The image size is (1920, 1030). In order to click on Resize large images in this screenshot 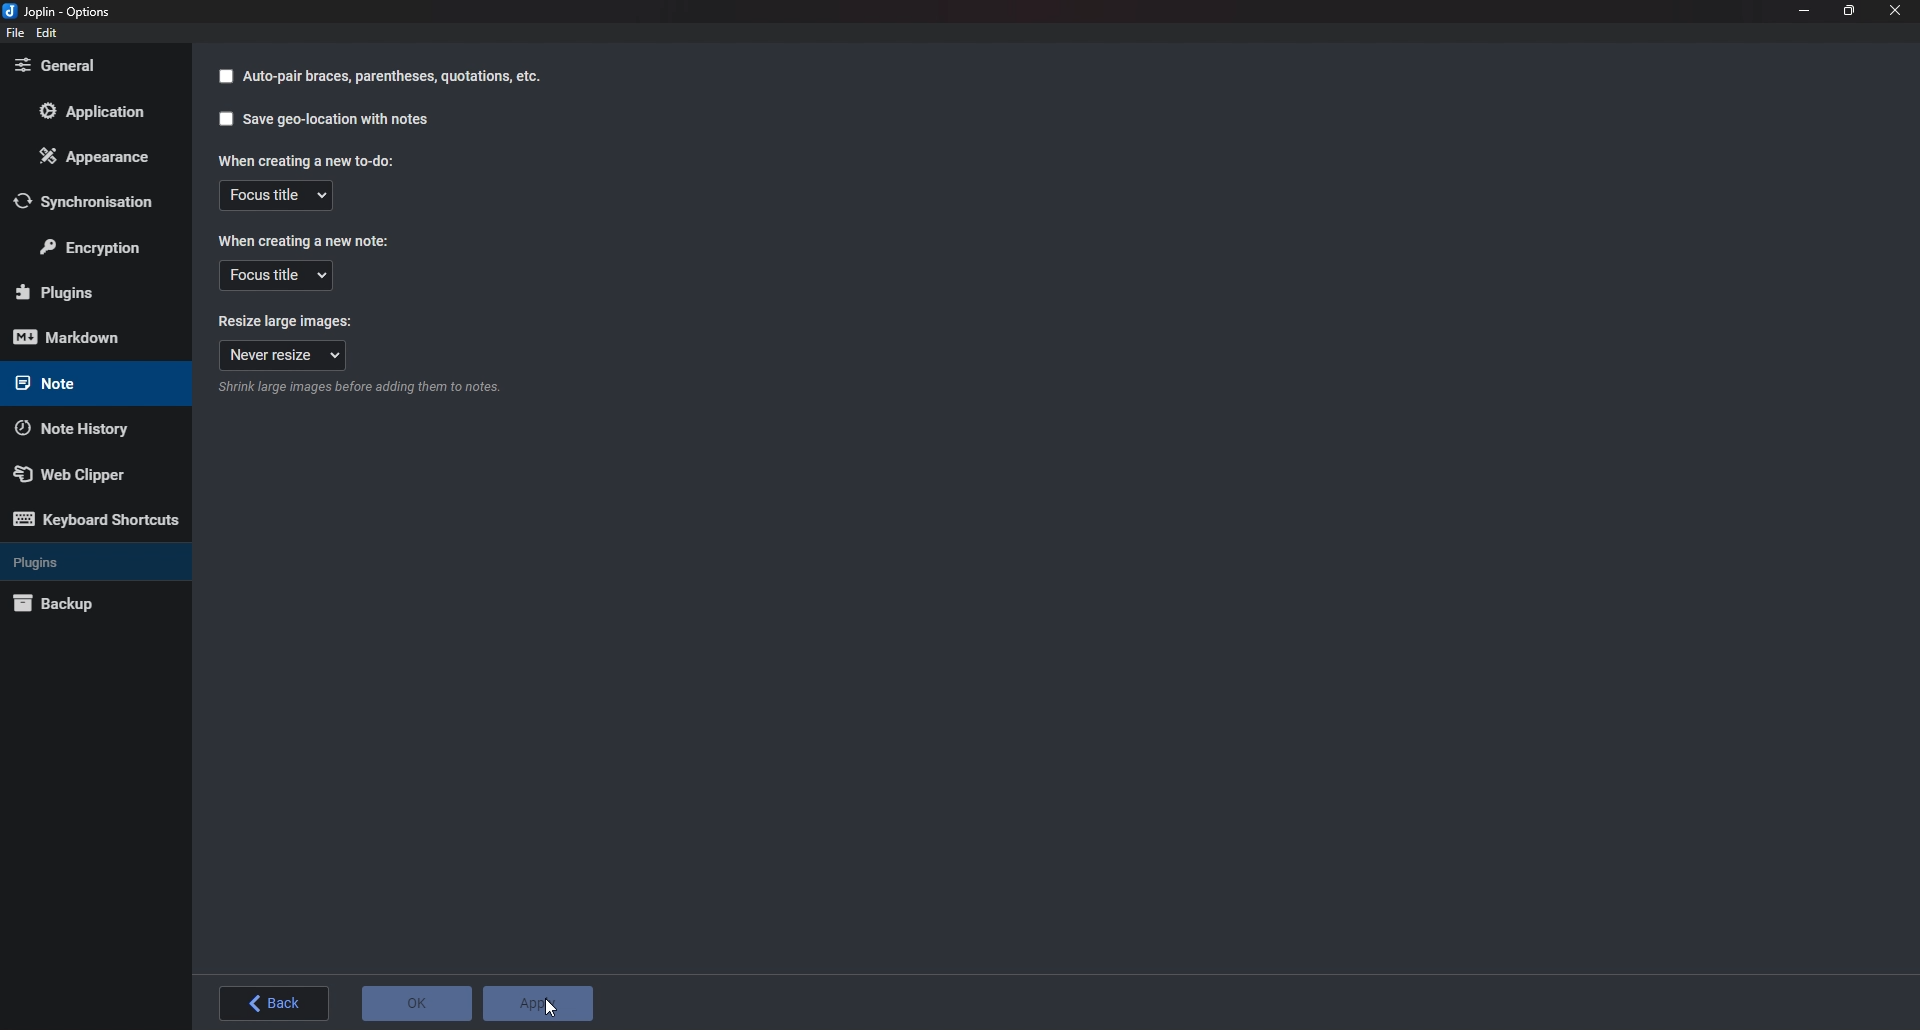, I will do `click(288, 321)`.